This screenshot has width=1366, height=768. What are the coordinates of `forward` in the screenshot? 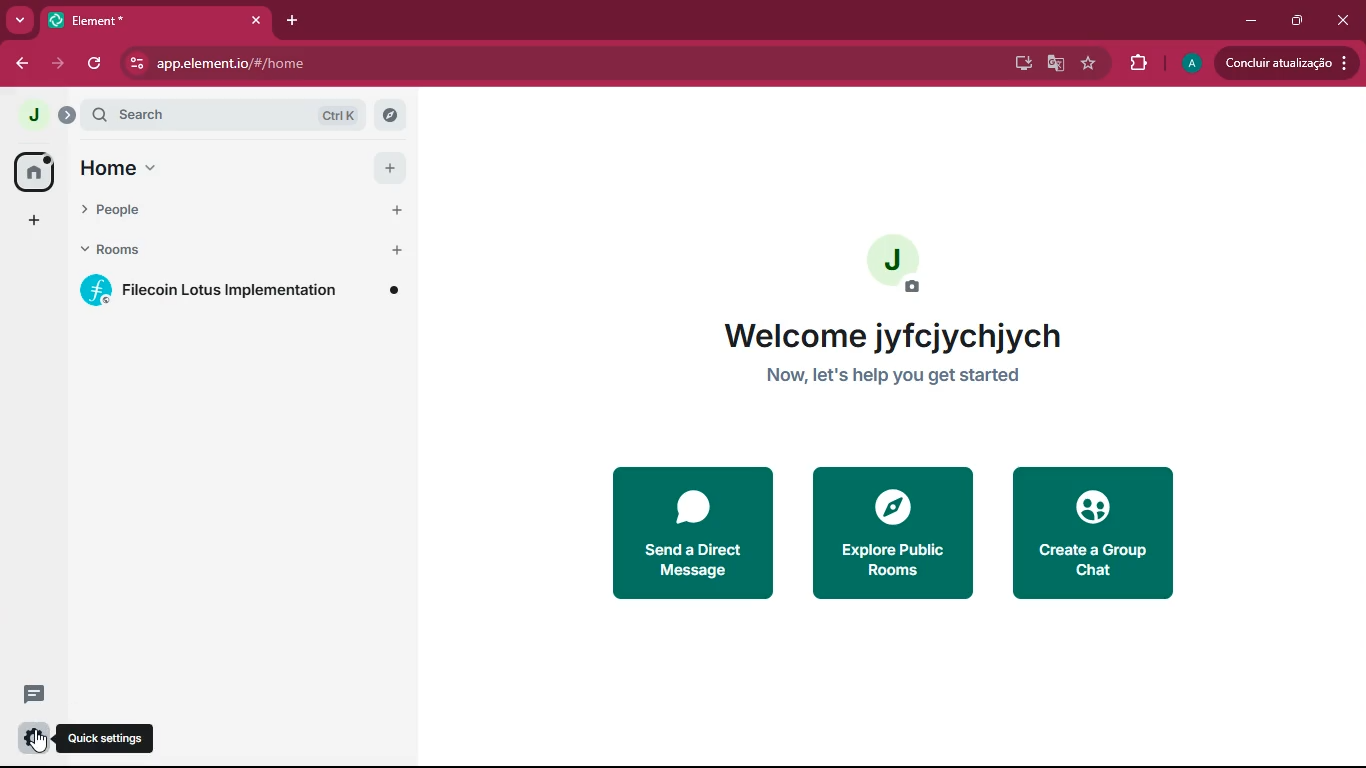 It's located at (61, 64).